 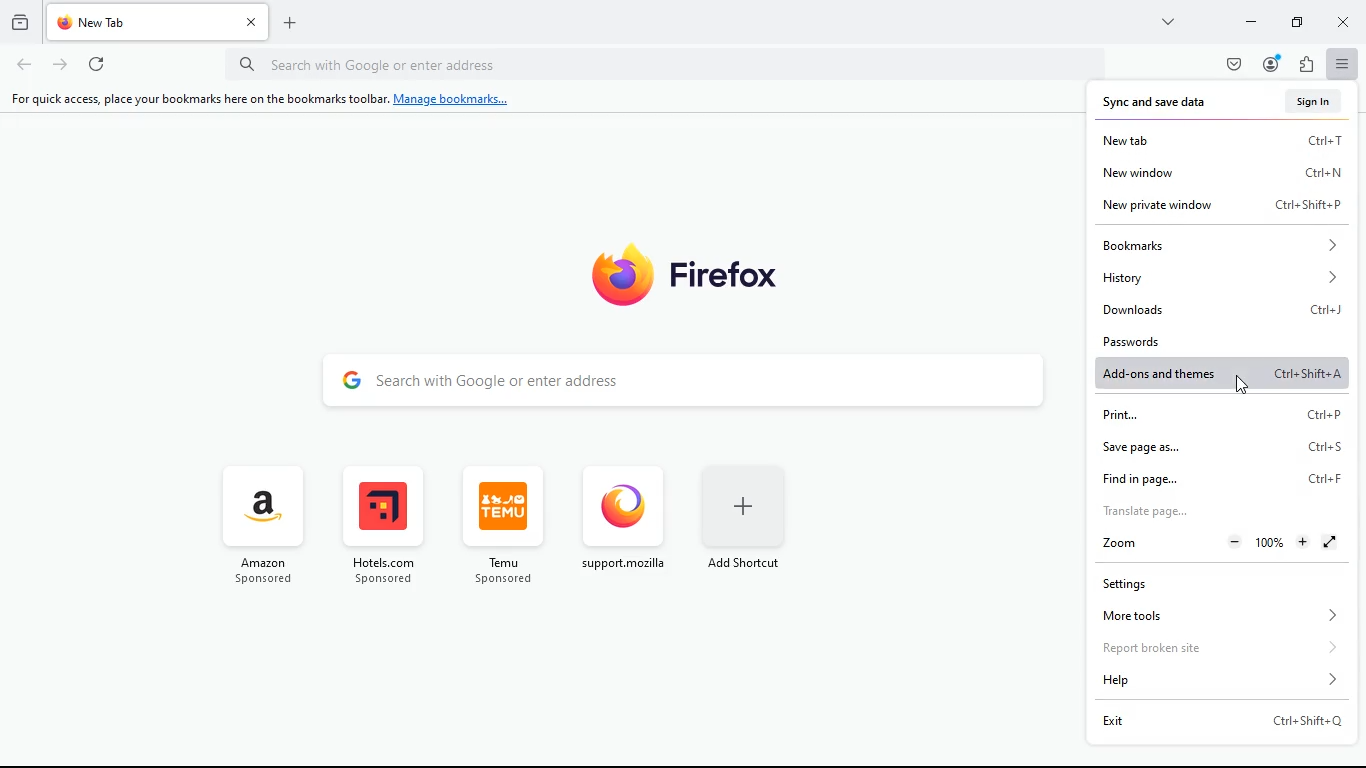 What do you see at coordinates (1348, 21) in the screenshot?
I see `close` at bounding box center [1348, 21].